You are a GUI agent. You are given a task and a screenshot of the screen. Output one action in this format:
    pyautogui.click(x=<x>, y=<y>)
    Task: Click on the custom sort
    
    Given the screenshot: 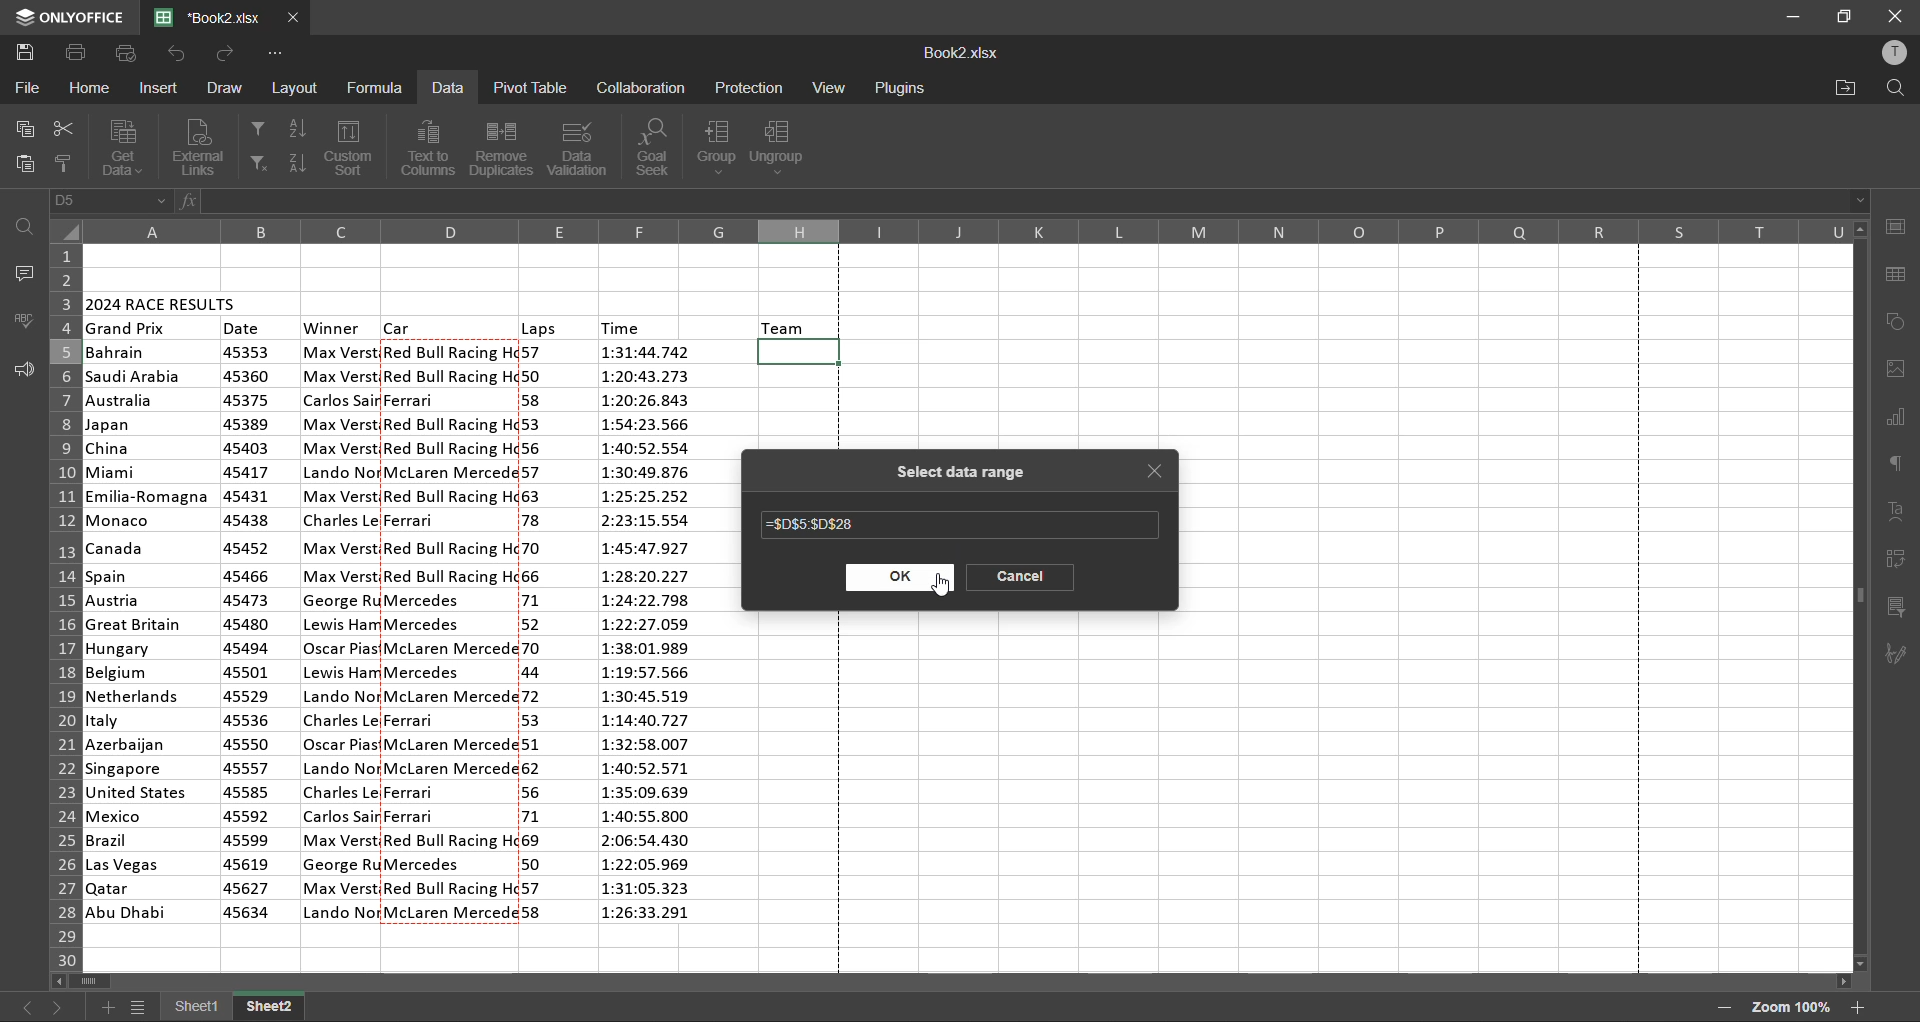 What is the action you would take?
    pyautogui.click(x=353, y=148)
    